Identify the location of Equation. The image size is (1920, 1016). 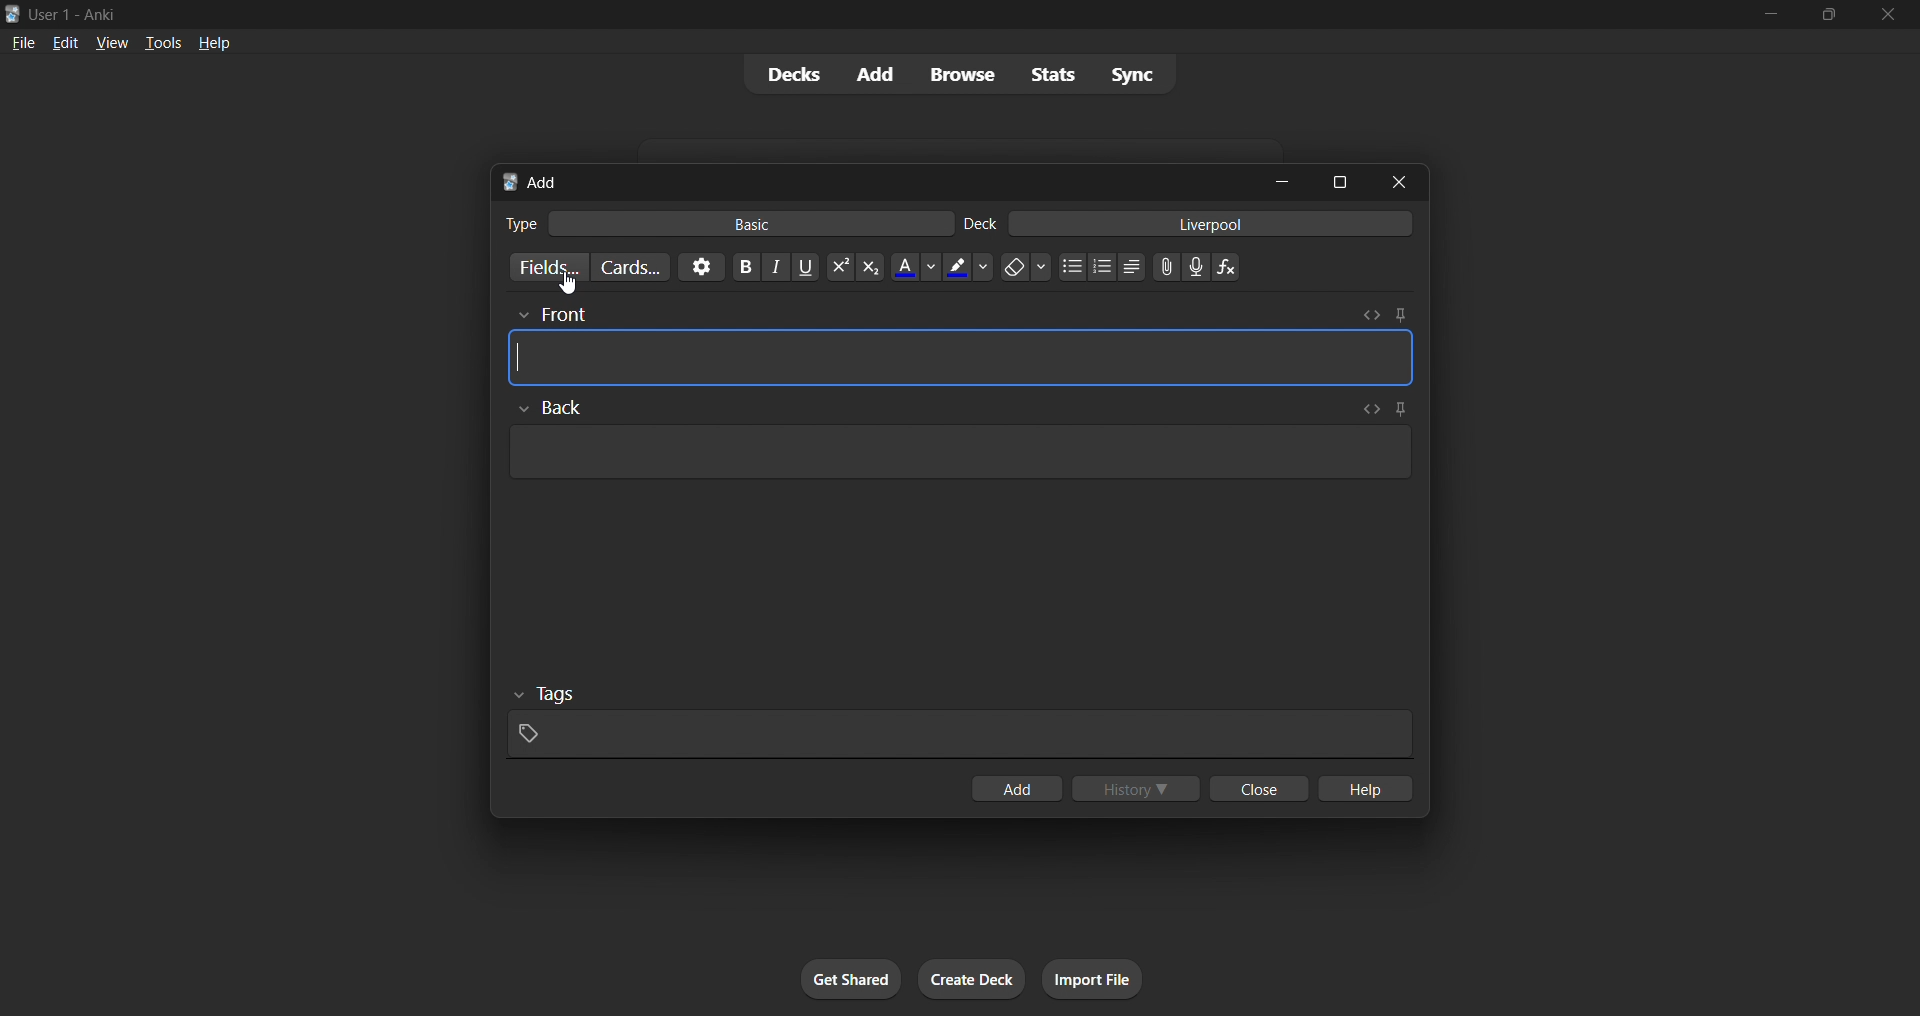
(1226, 267).